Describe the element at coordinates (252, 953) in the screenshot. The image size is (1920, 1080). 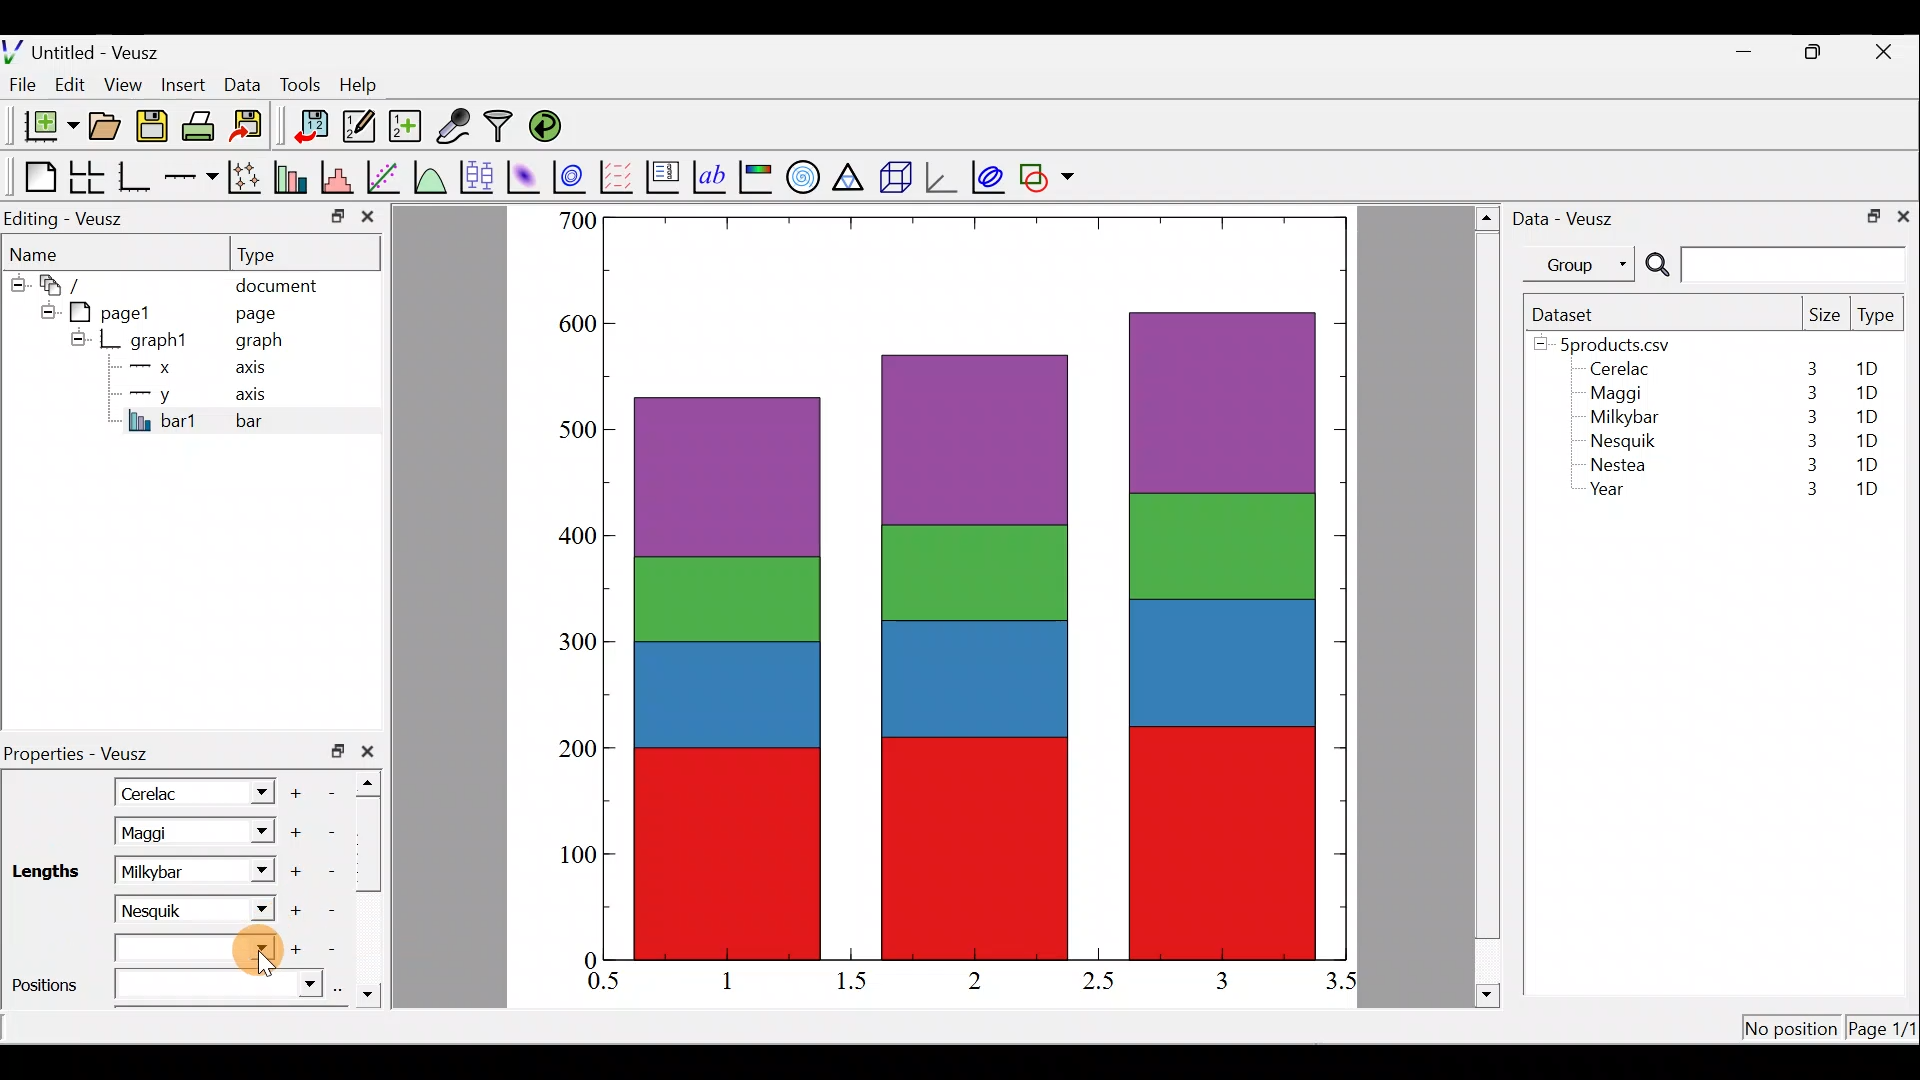
I see `Cursor` at that location.